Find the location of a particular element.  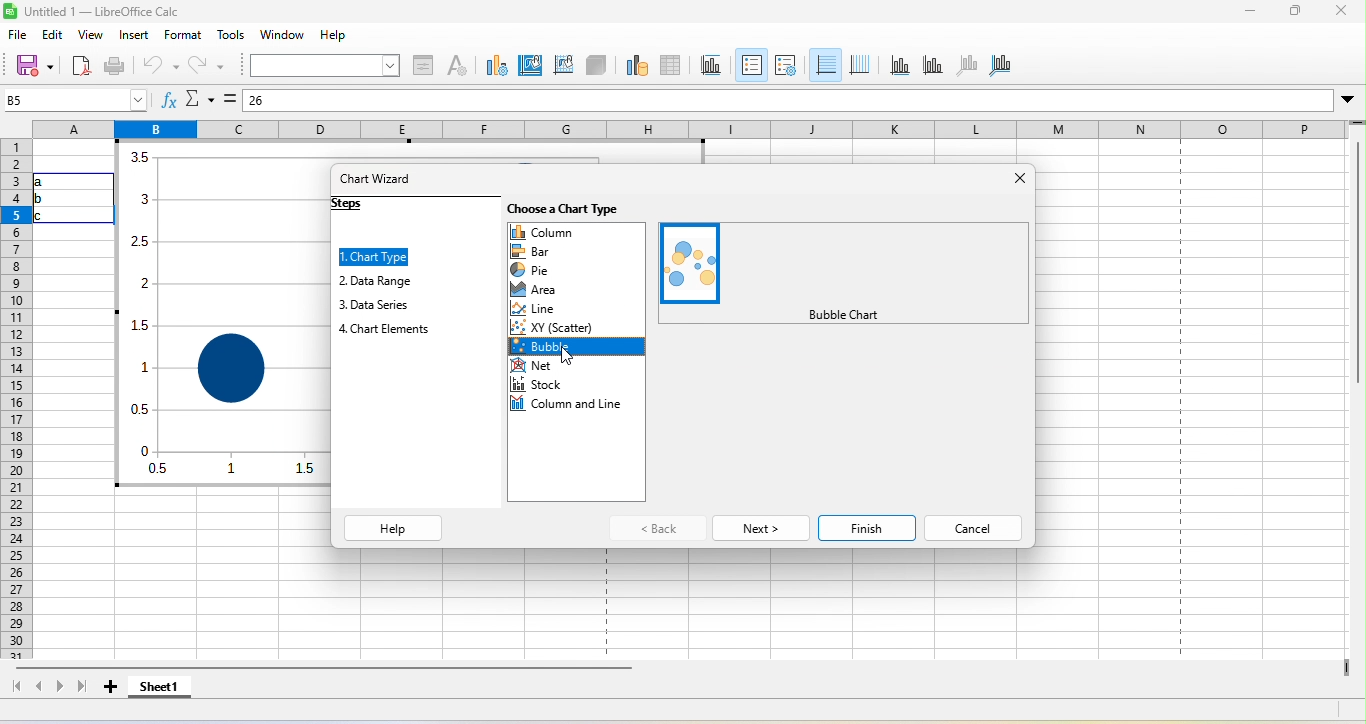

chart type is located at coordinates (380, 256).